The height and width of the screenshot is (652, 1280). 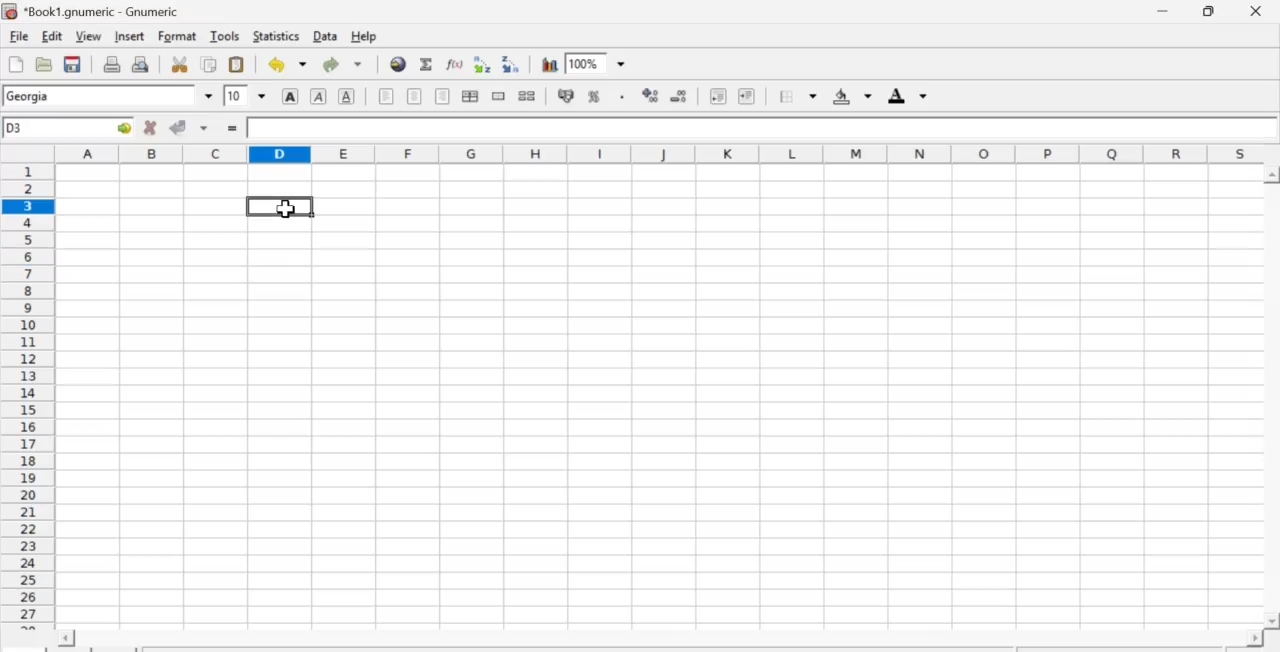 What do you see at coordinates (678, 96) in the screenshot?
I see `Decrease number of decimals` at bounding box center [678, 96].